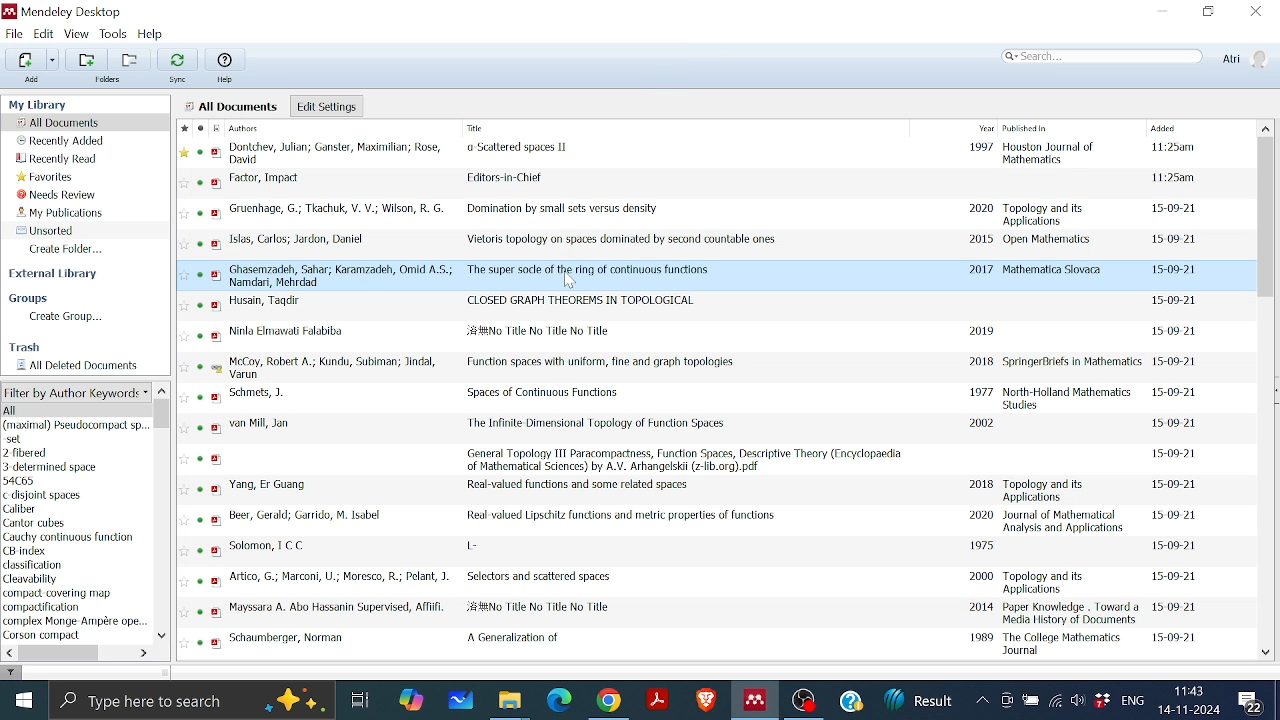 Image resolution: width=1280 pixels, height=720 pixels. Describe the element at coordinates (61, 276) in the screenshot. I see `external Library` at that location.